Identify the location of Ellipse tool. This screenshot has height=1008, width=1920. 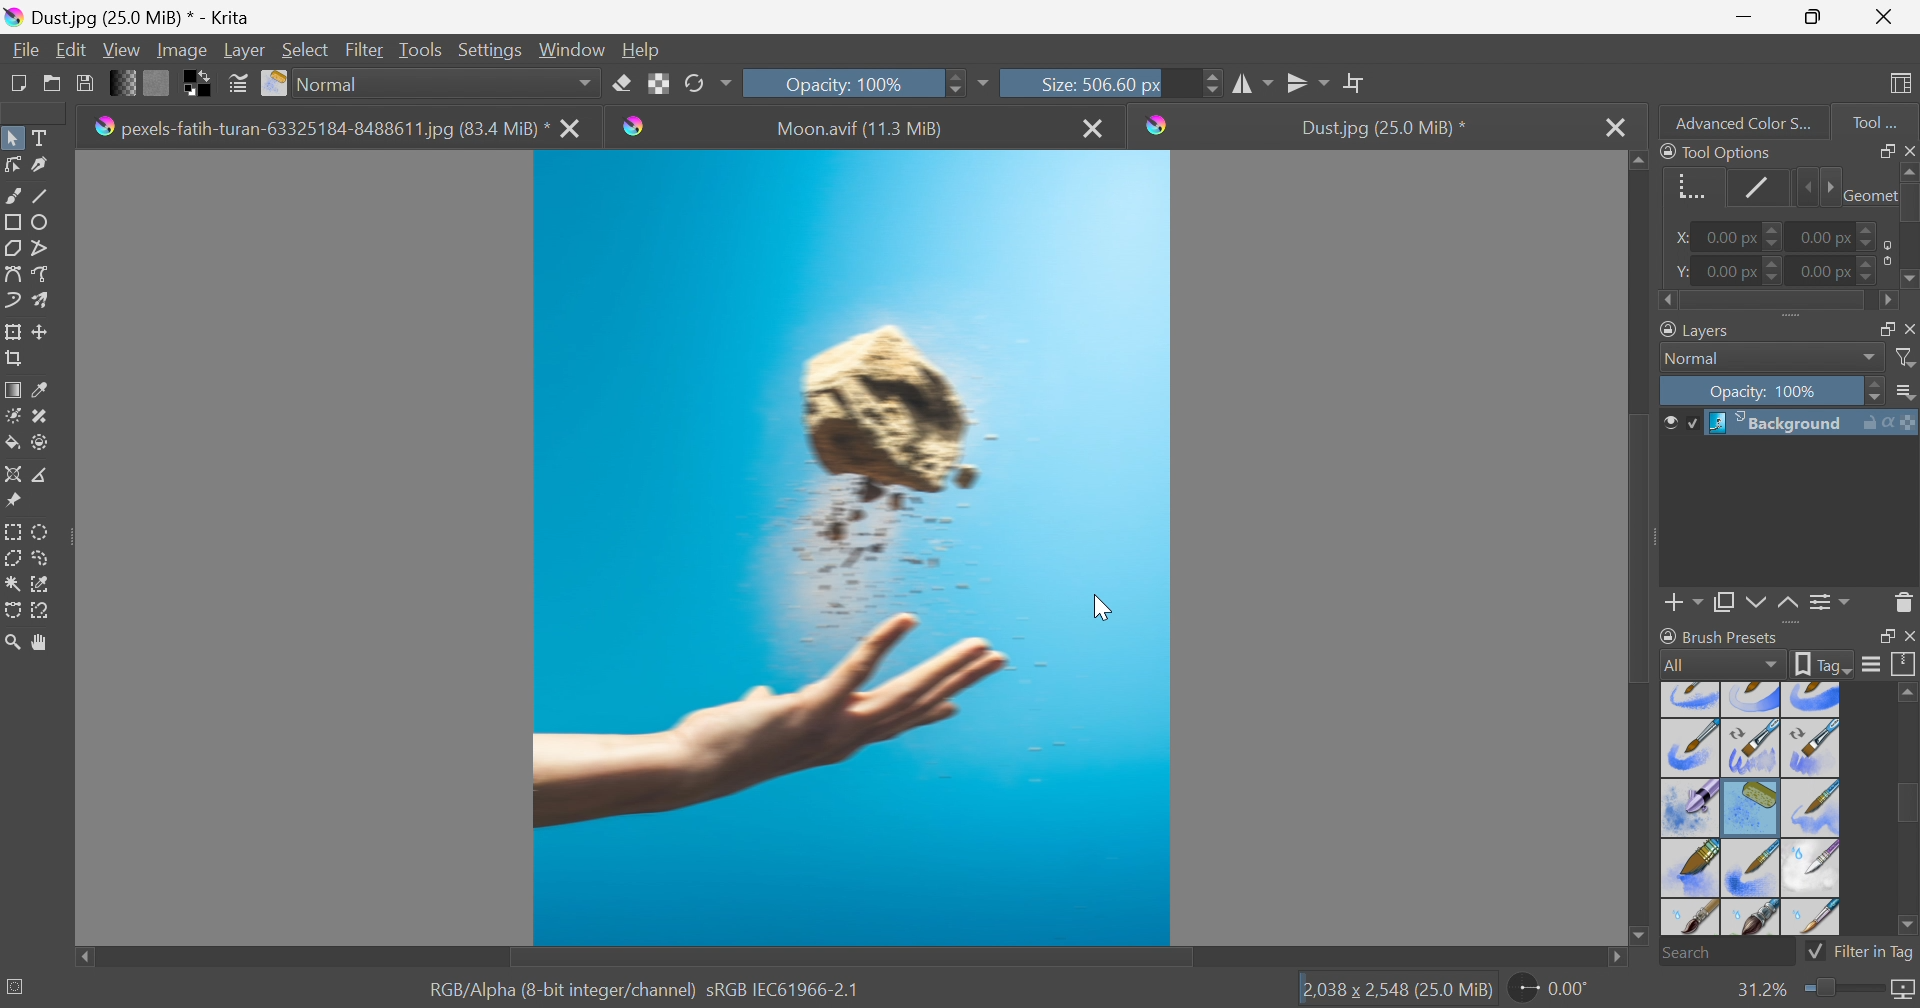
(46, 221).